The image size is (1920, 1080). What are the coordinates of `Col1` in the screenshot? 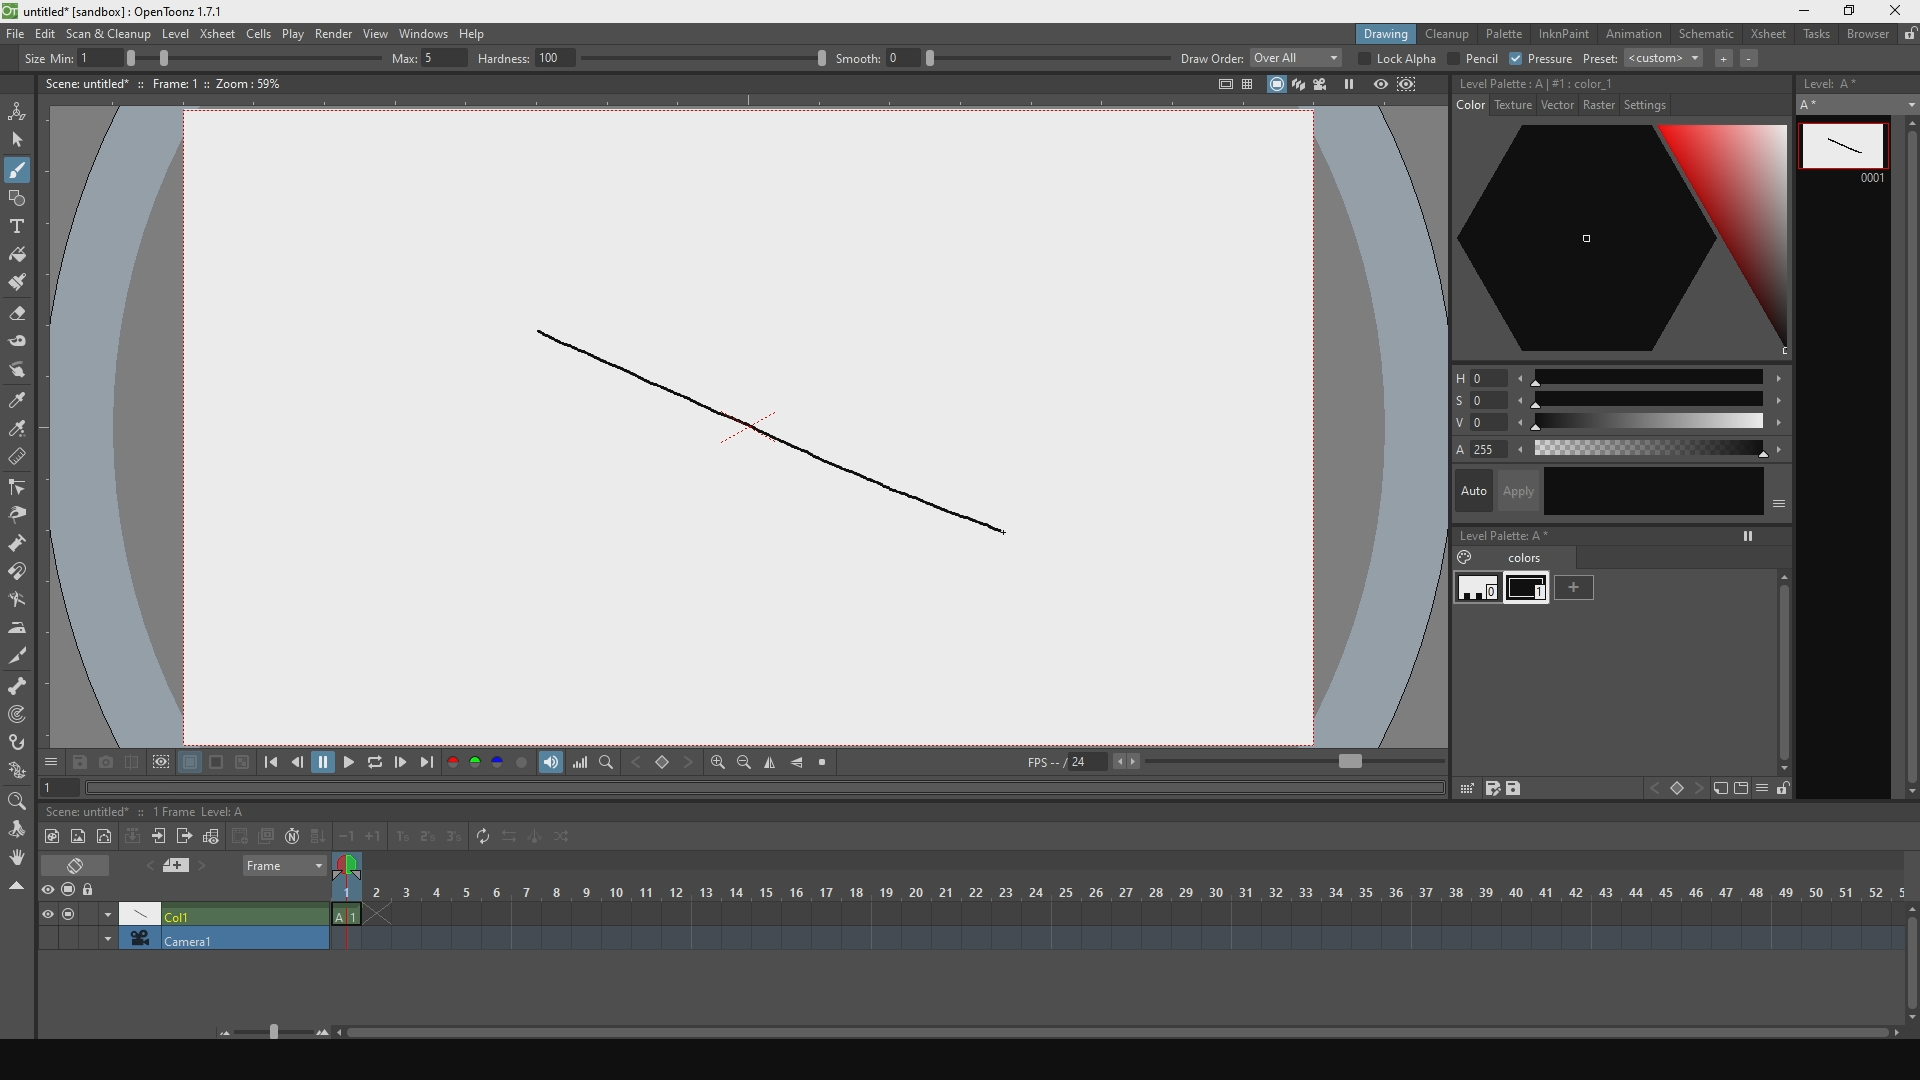 It's located at (214, 913).